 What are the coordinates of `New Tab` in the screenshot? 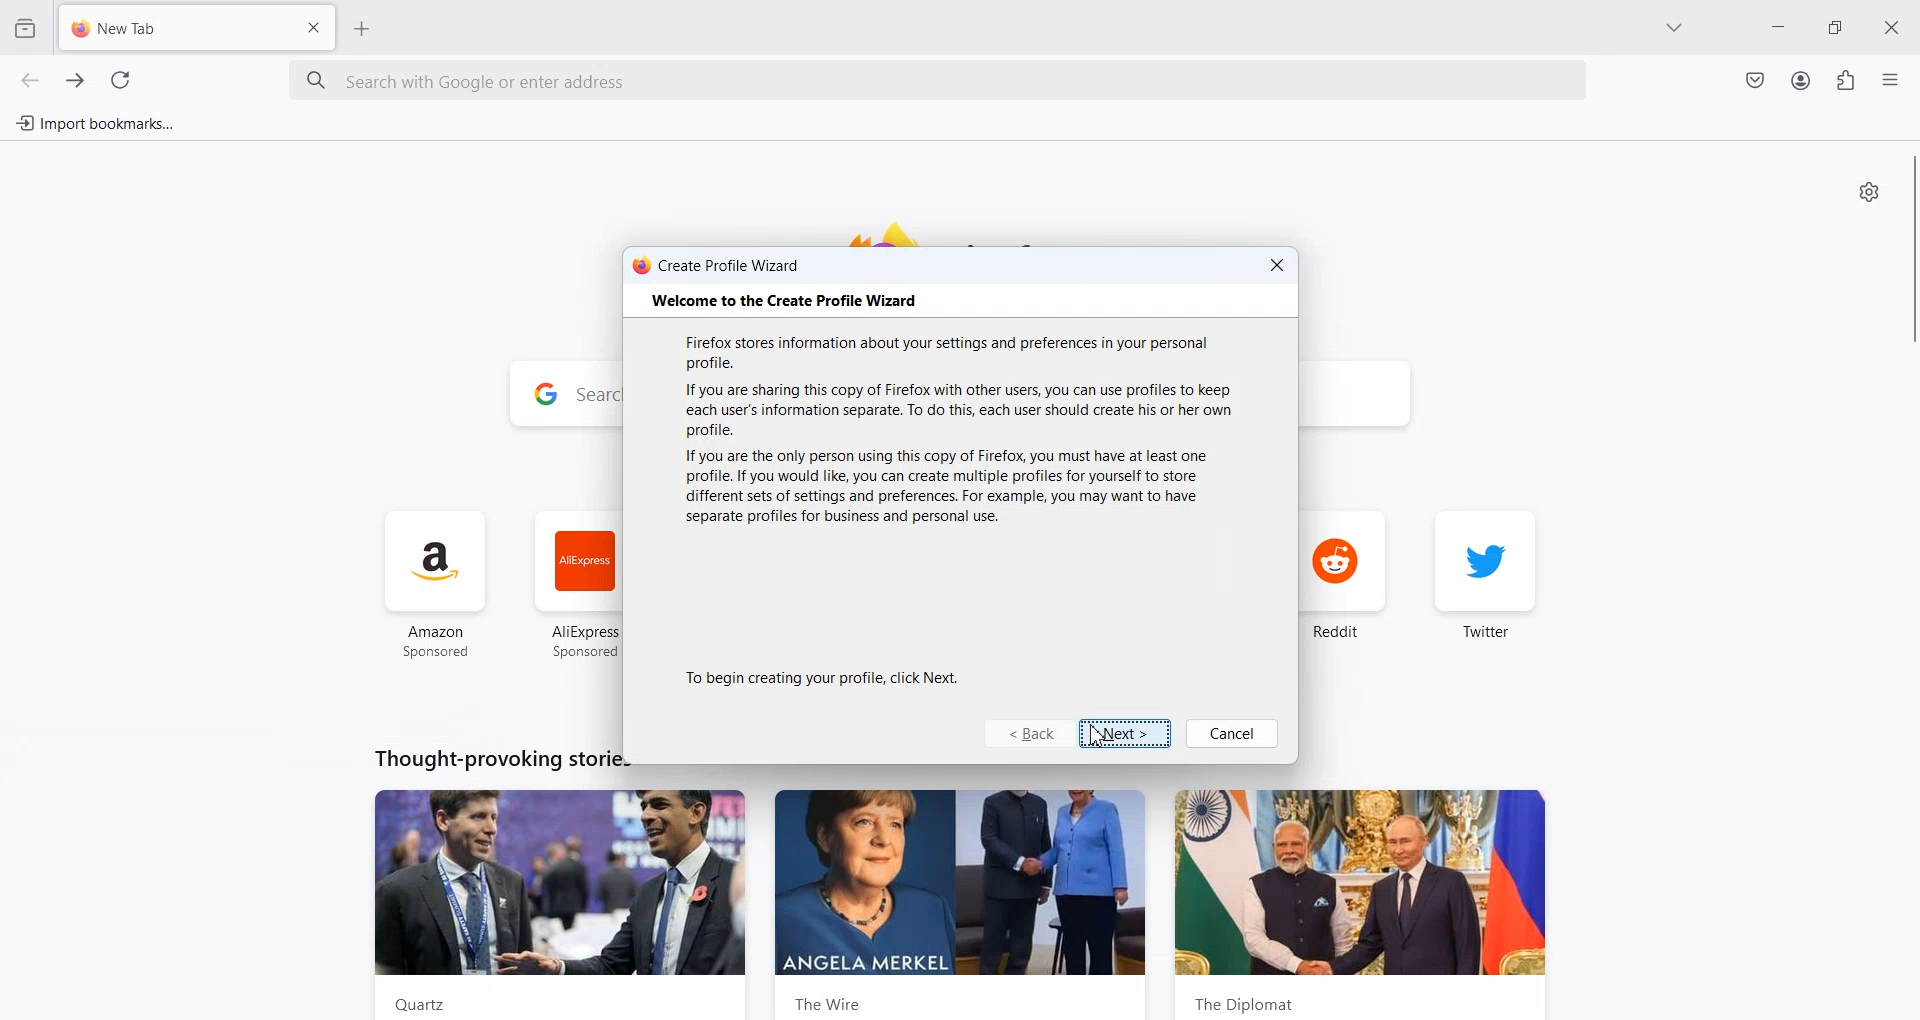 It's located at (167, 29).